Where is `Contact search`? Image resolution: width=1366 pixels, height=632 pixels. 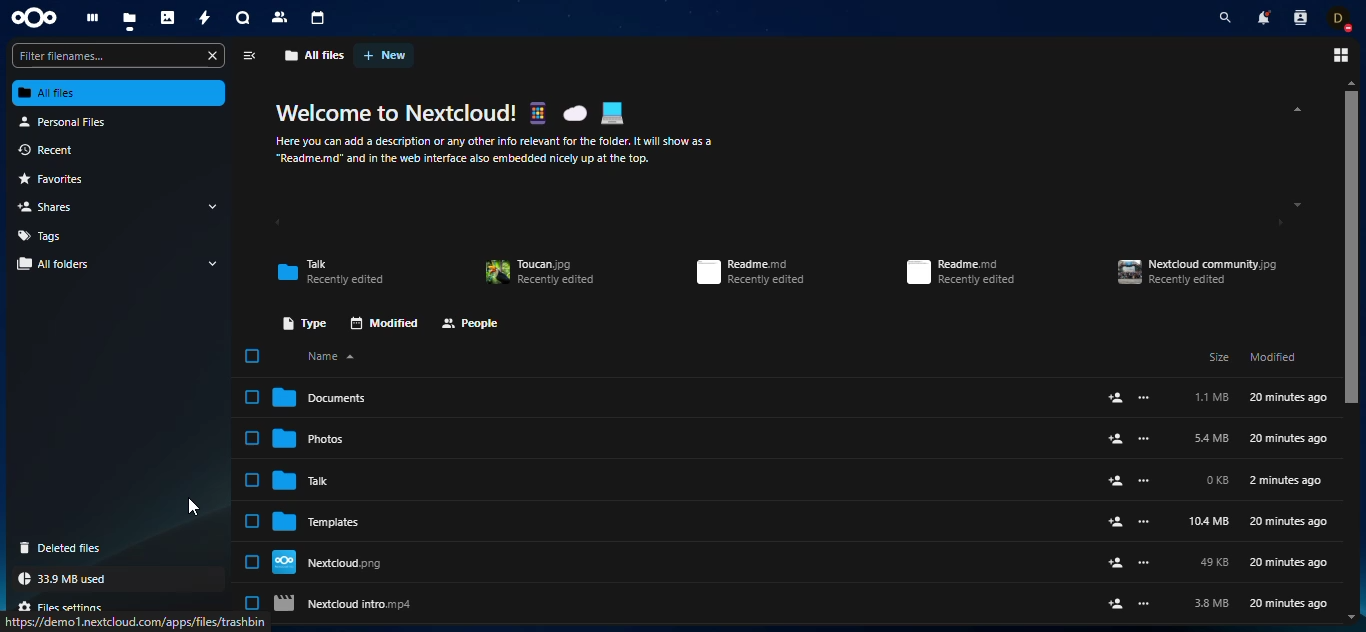 Contact search is located at coordinates (1303, 18).